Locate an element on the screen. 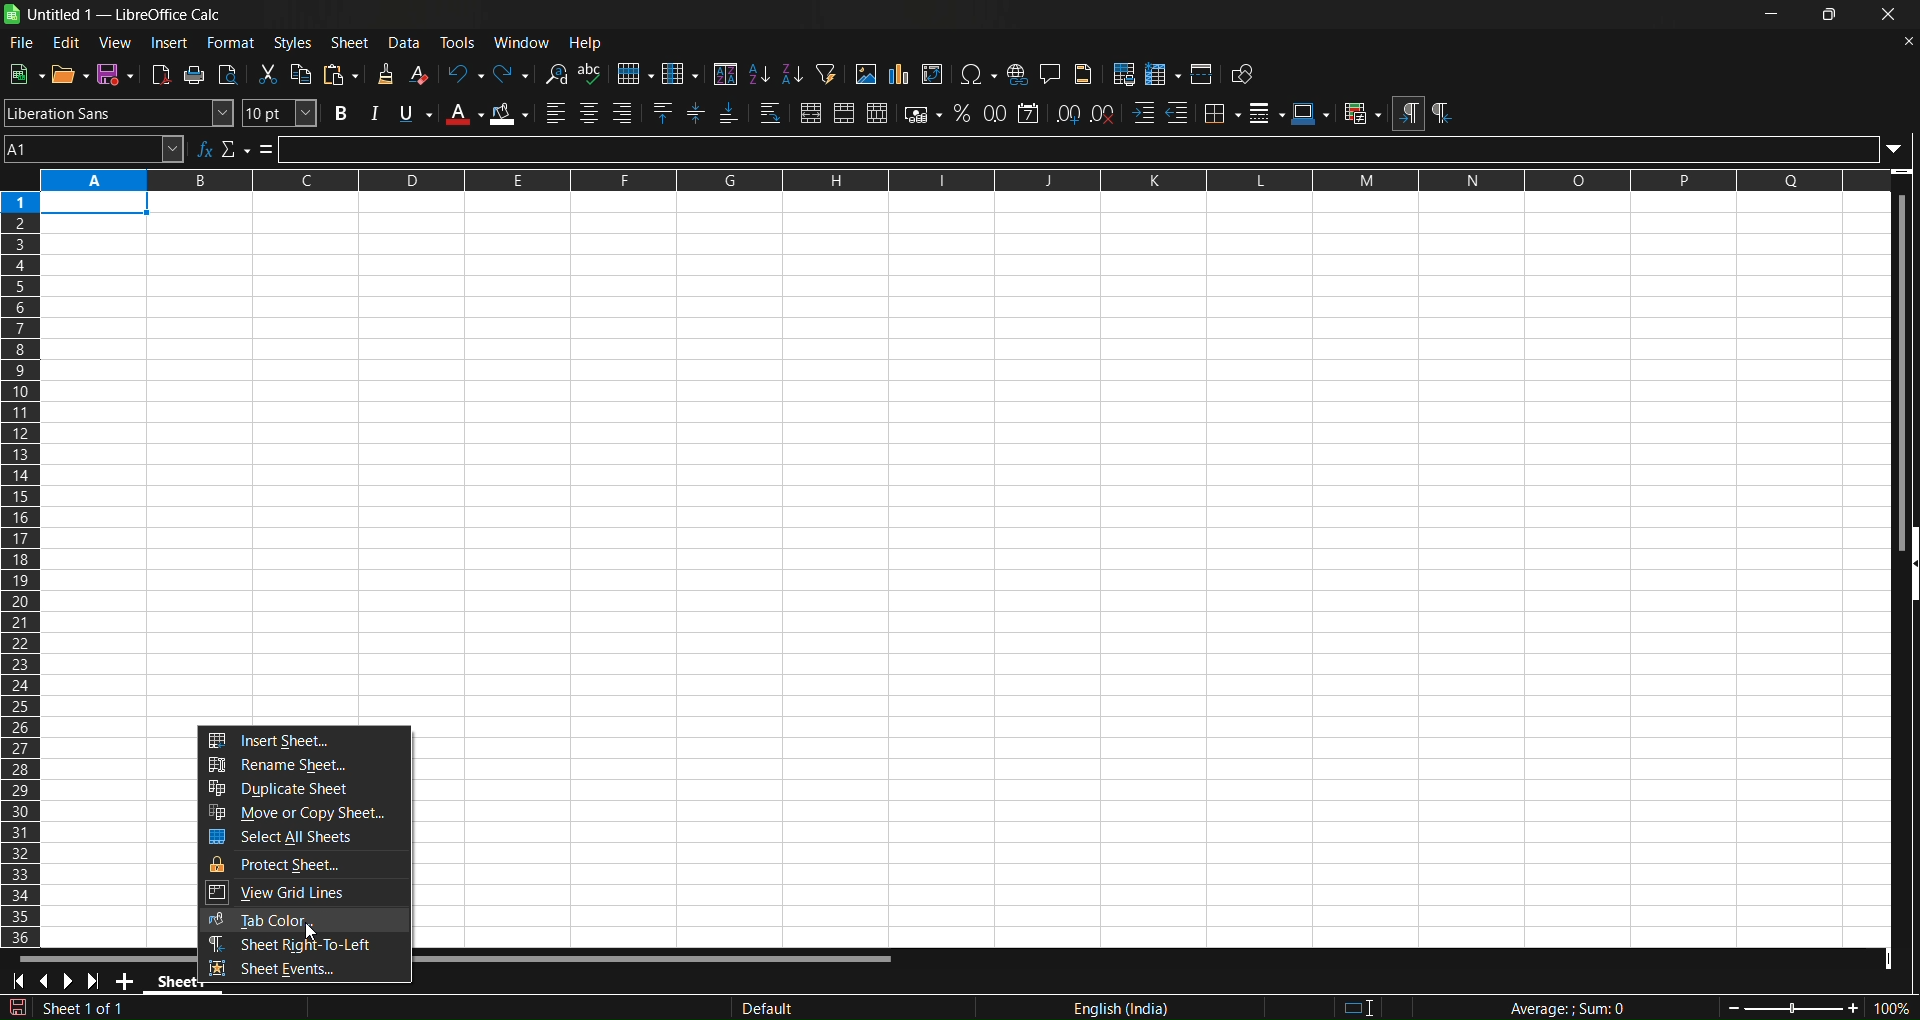  format as currency is located at coordinates (924, 115).